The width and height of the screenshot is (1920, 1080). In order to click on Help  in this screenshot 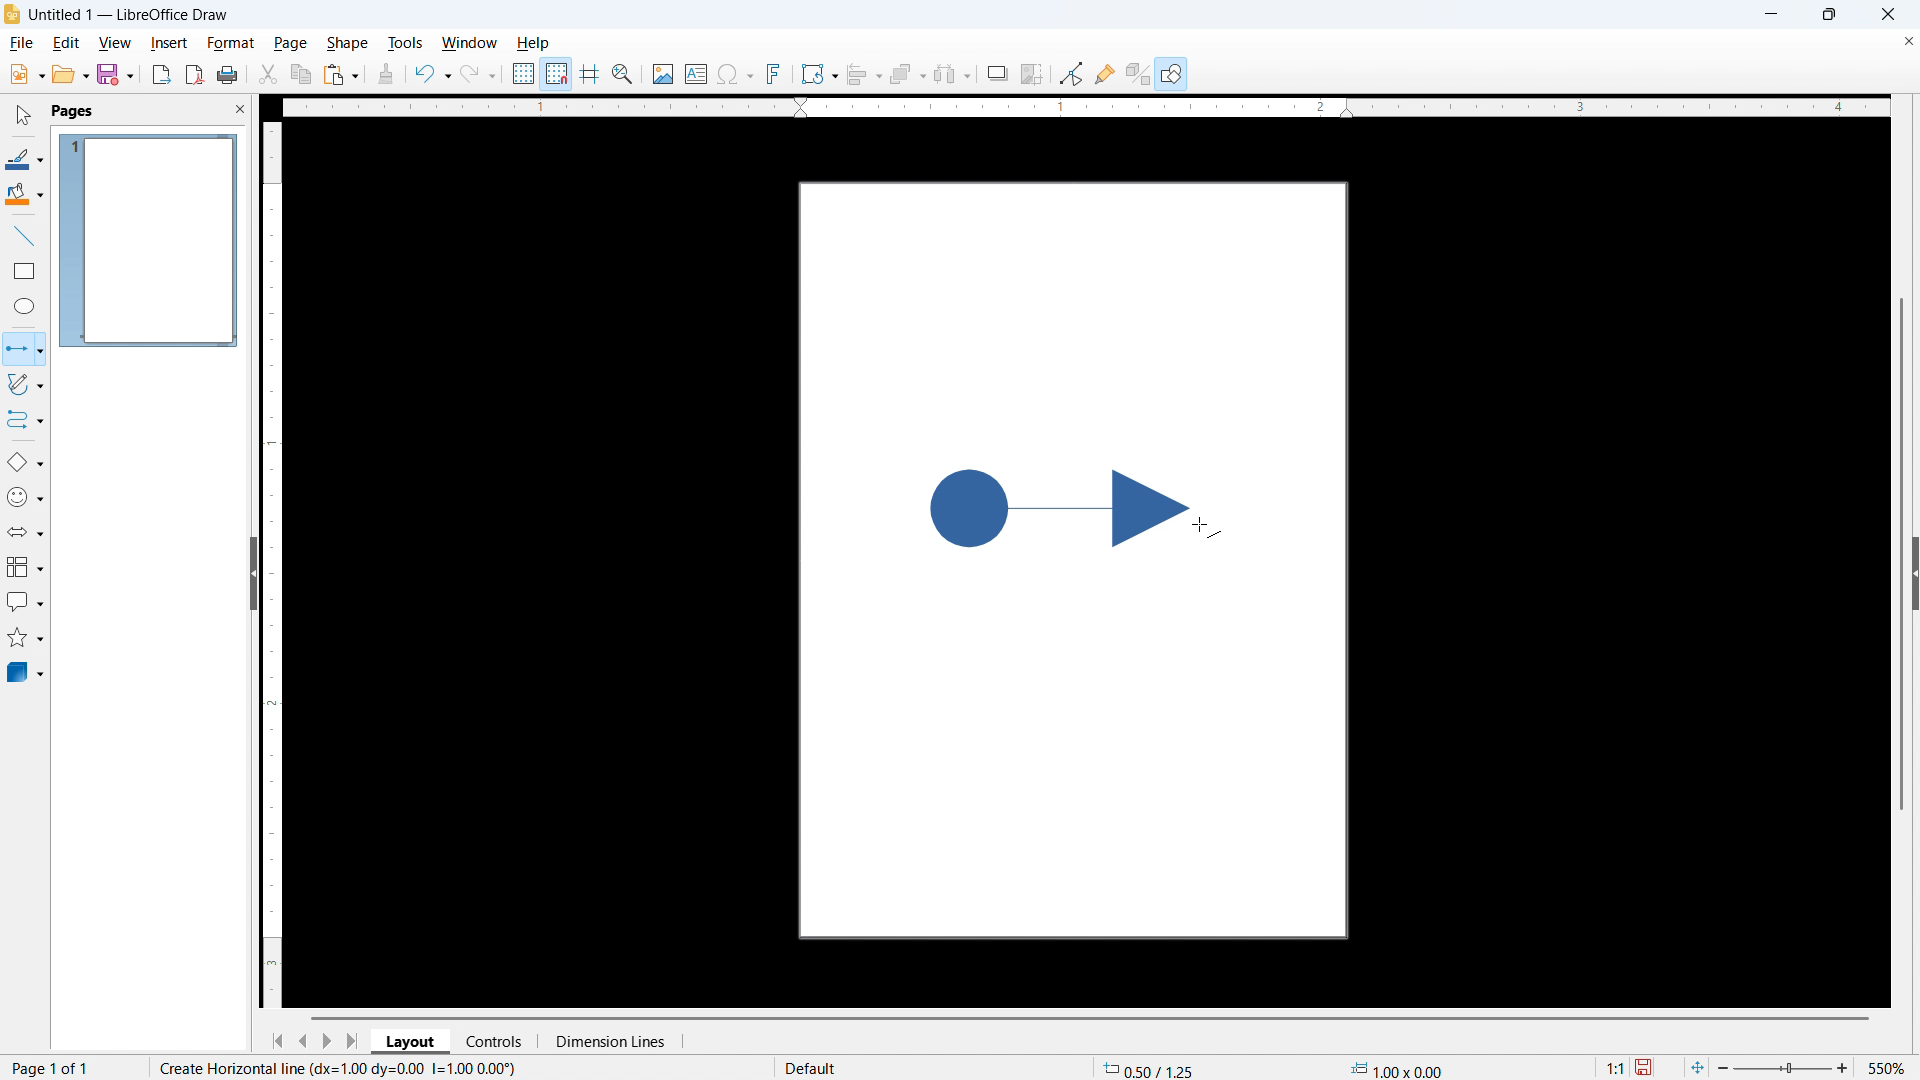, I will do `click(1172, 73)`.